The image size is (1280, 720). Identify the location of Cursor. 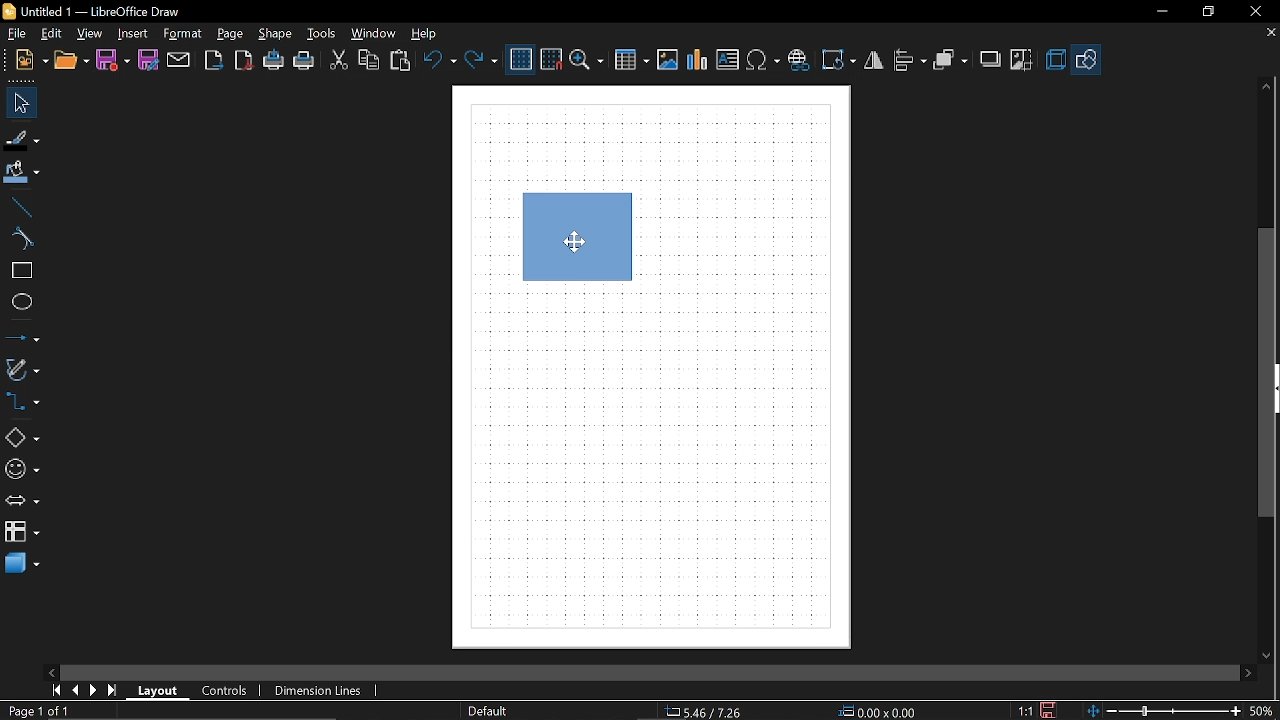
(577, 241).